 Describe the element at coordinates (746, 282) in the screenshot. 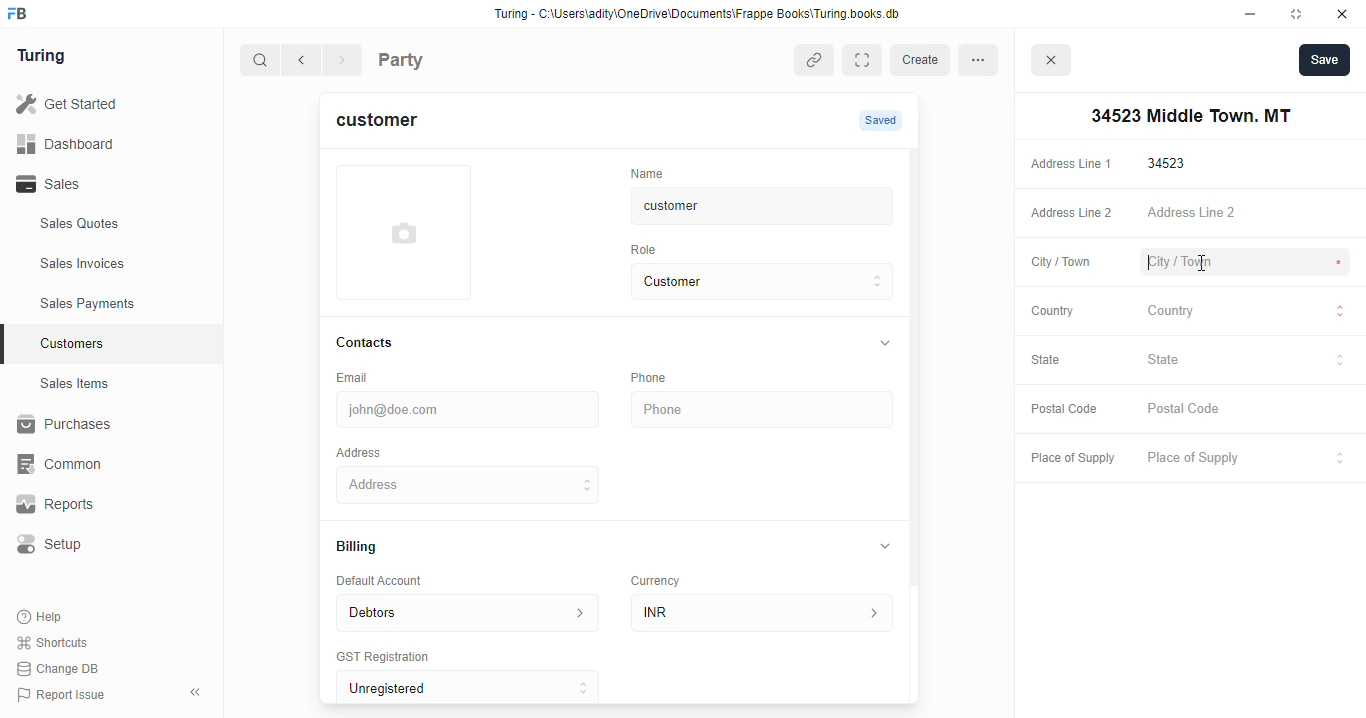

I see `Customer` at that location.